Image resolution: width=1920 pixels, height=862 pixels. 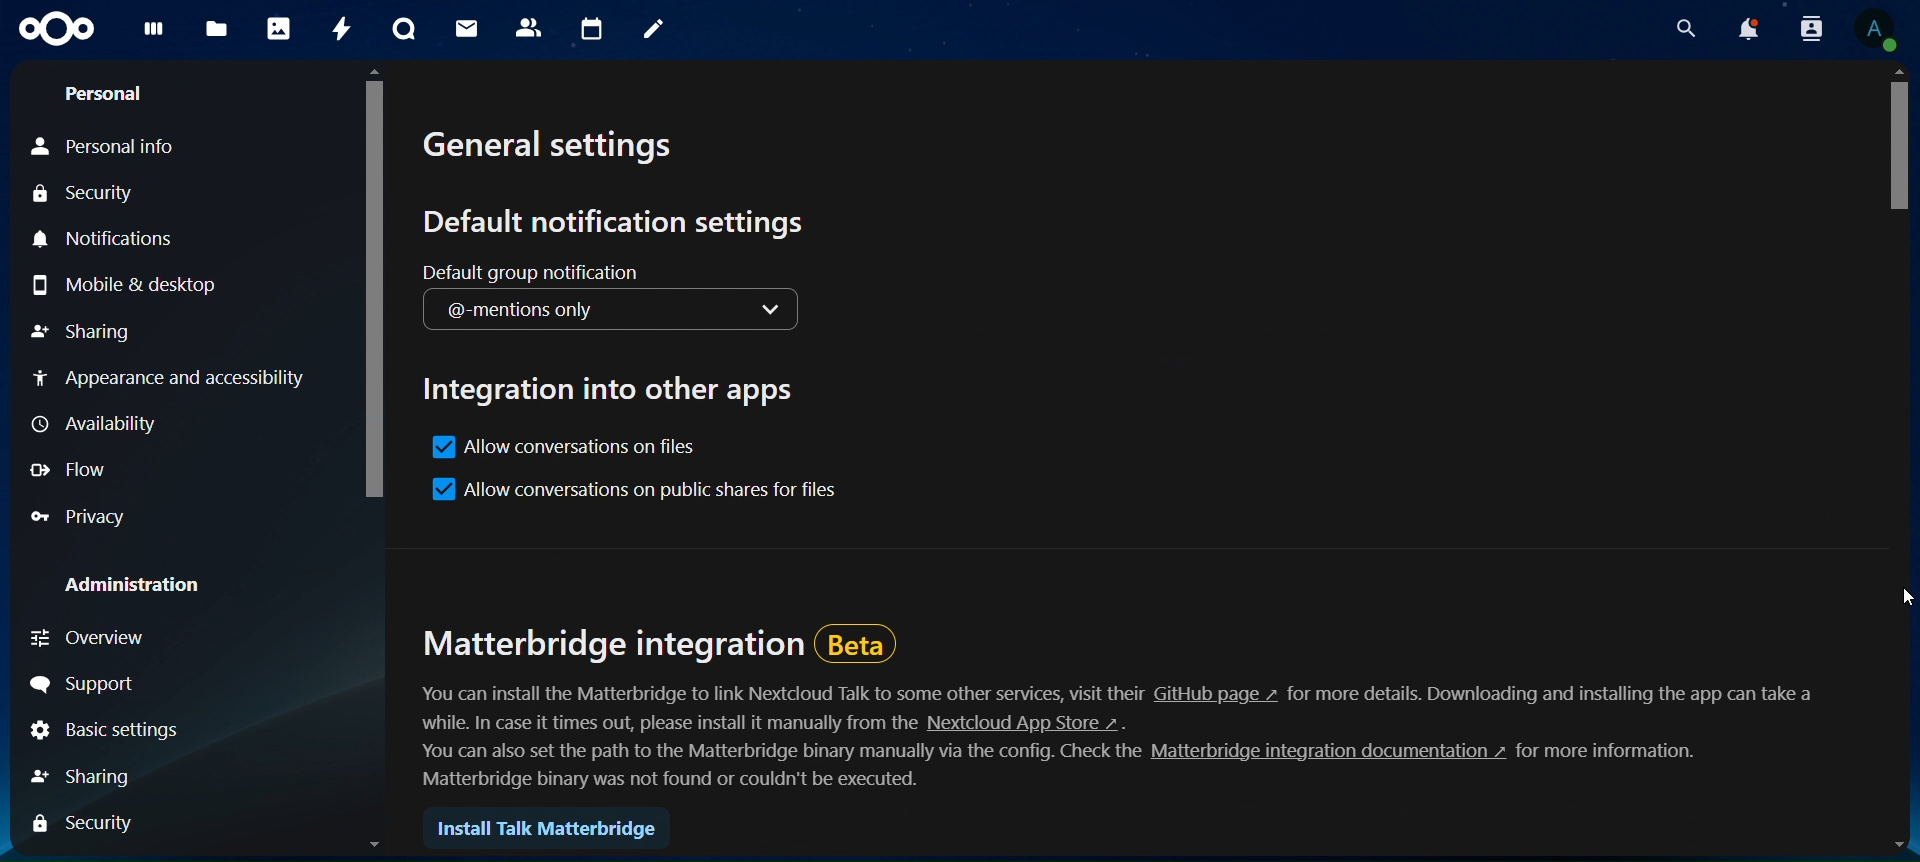 I want to click on security, so click(x=87, y=824).